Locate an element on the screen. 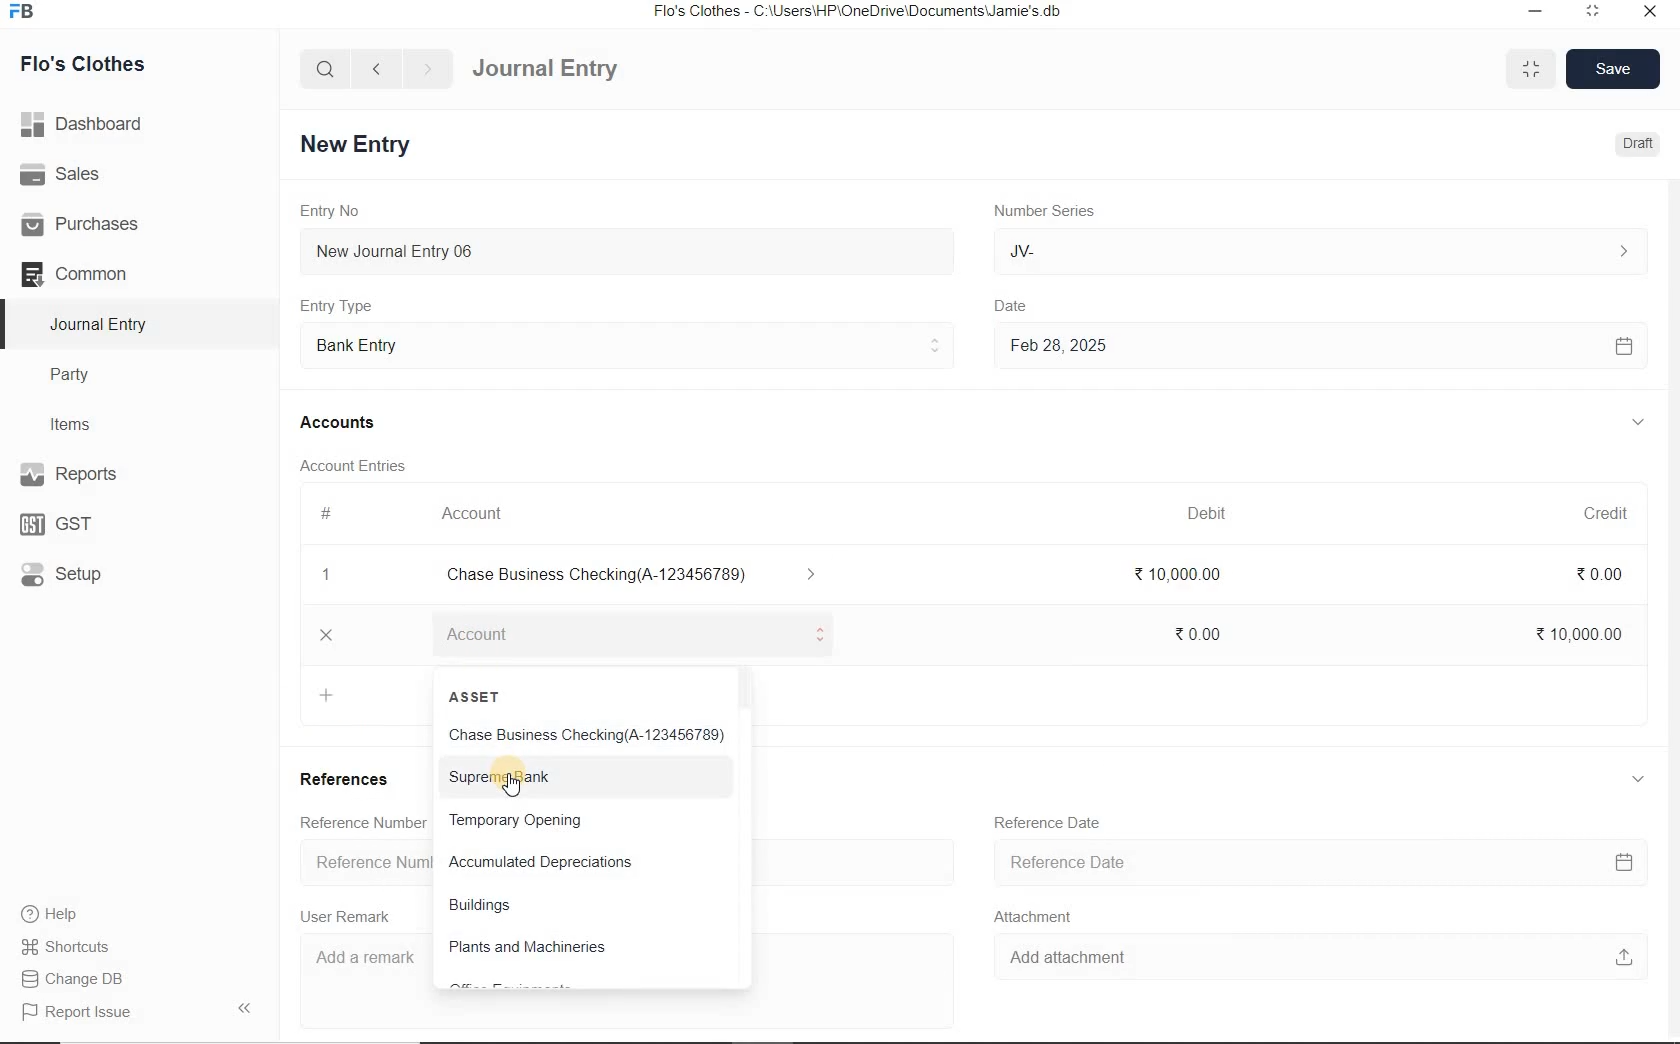 The width and height of the screenshot is (1680, 1044). Setup is located at coordinates (81, 573).